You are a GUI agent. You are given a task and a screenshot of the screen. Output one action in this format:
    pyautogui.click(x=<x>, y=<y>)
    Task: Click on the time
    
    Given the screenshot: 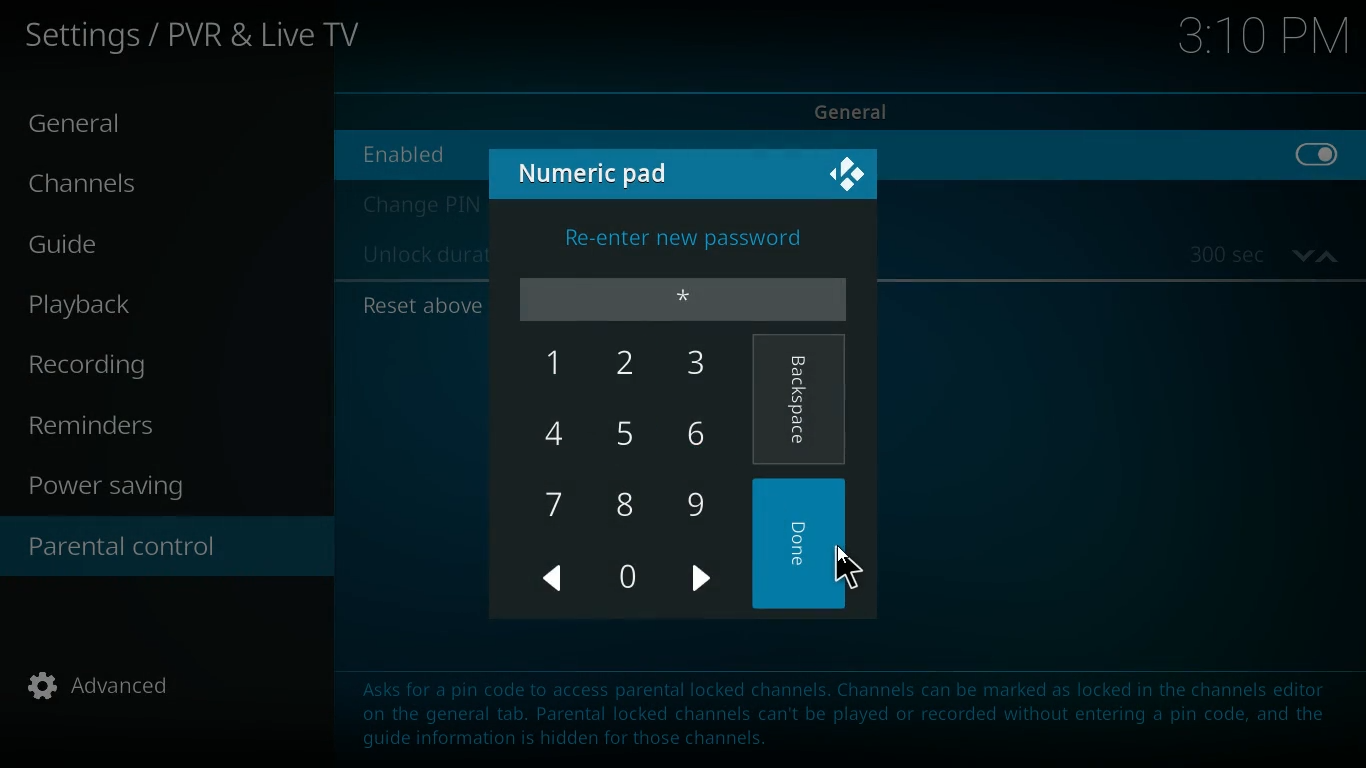 What is the action you would take?
    pyautogui.click(x=1263, y=40)
    